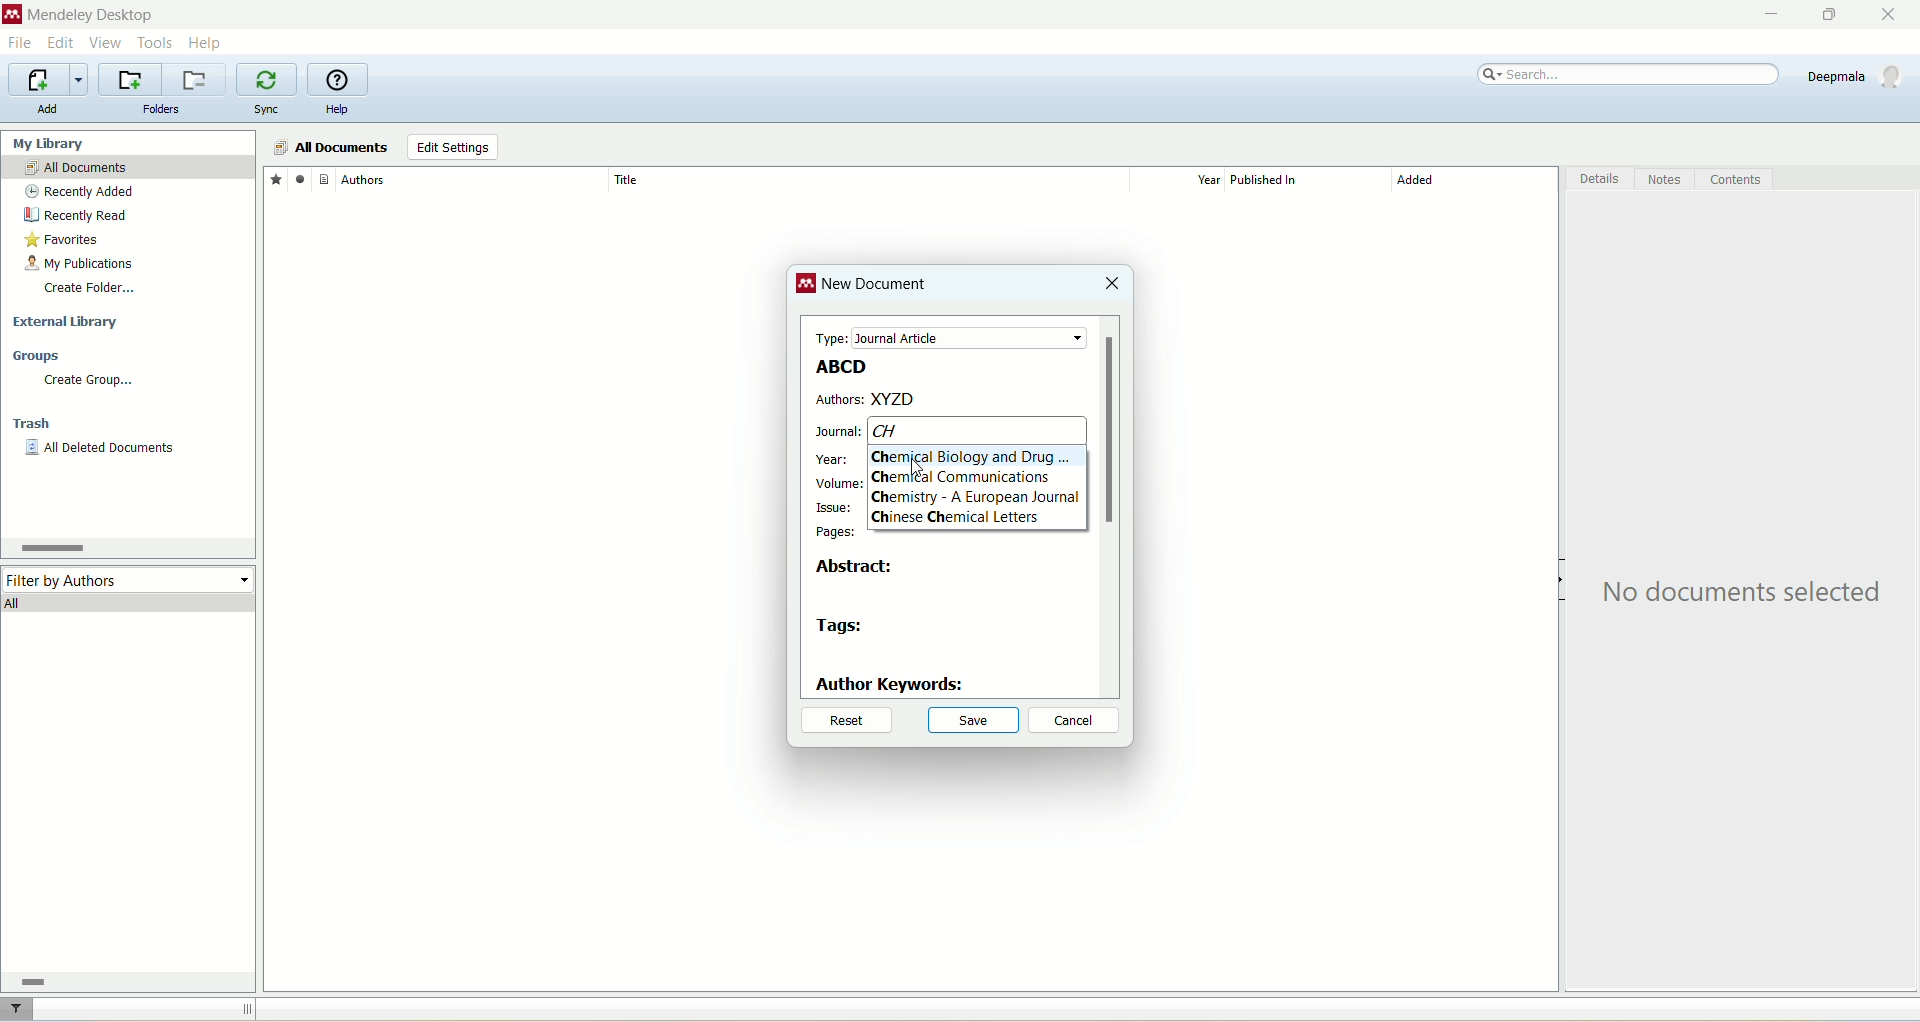 The height and width of the screenshot is (1022, 1920). Describe the element at coordinates (1112, 507) in the screenshot. I see `vertical scroll bar` at that location.